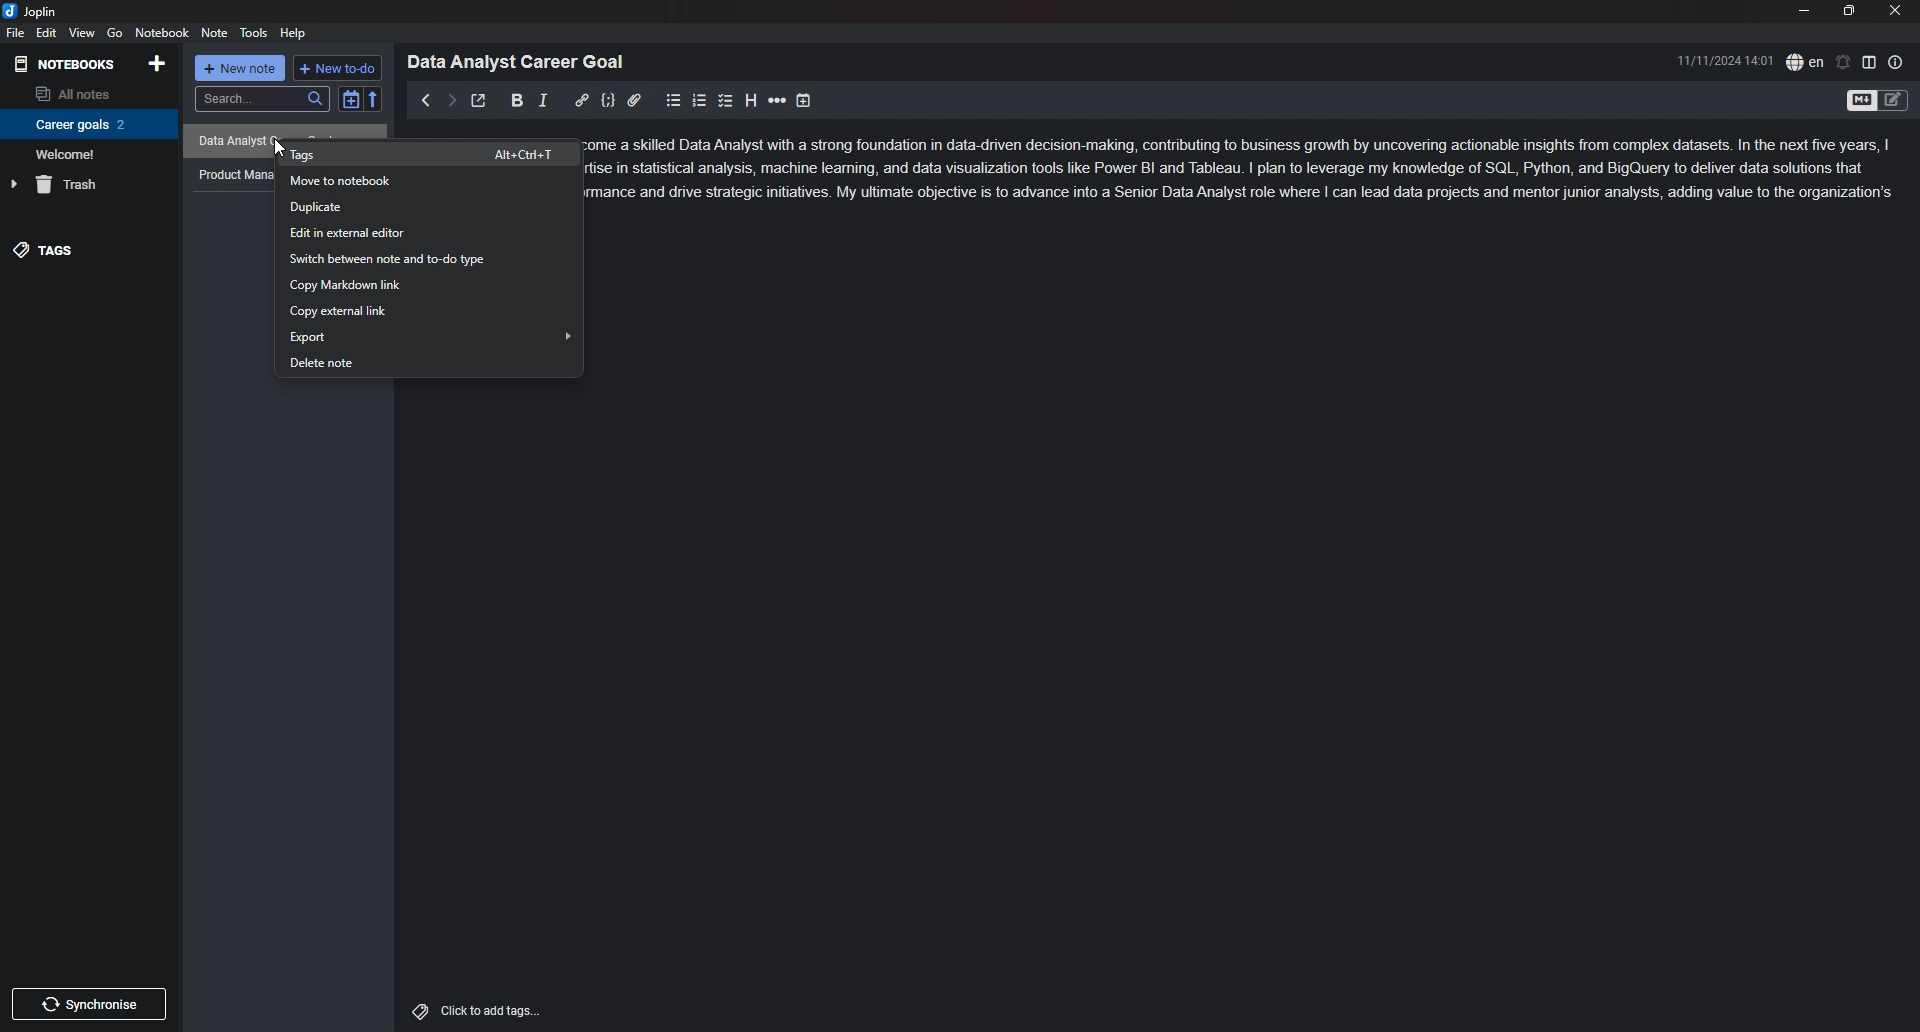 The height and width of the screenshot is (1032, 1920). Describe the element at coordinates (280, 153) in the screenshot. I see `Cursor` at that location.